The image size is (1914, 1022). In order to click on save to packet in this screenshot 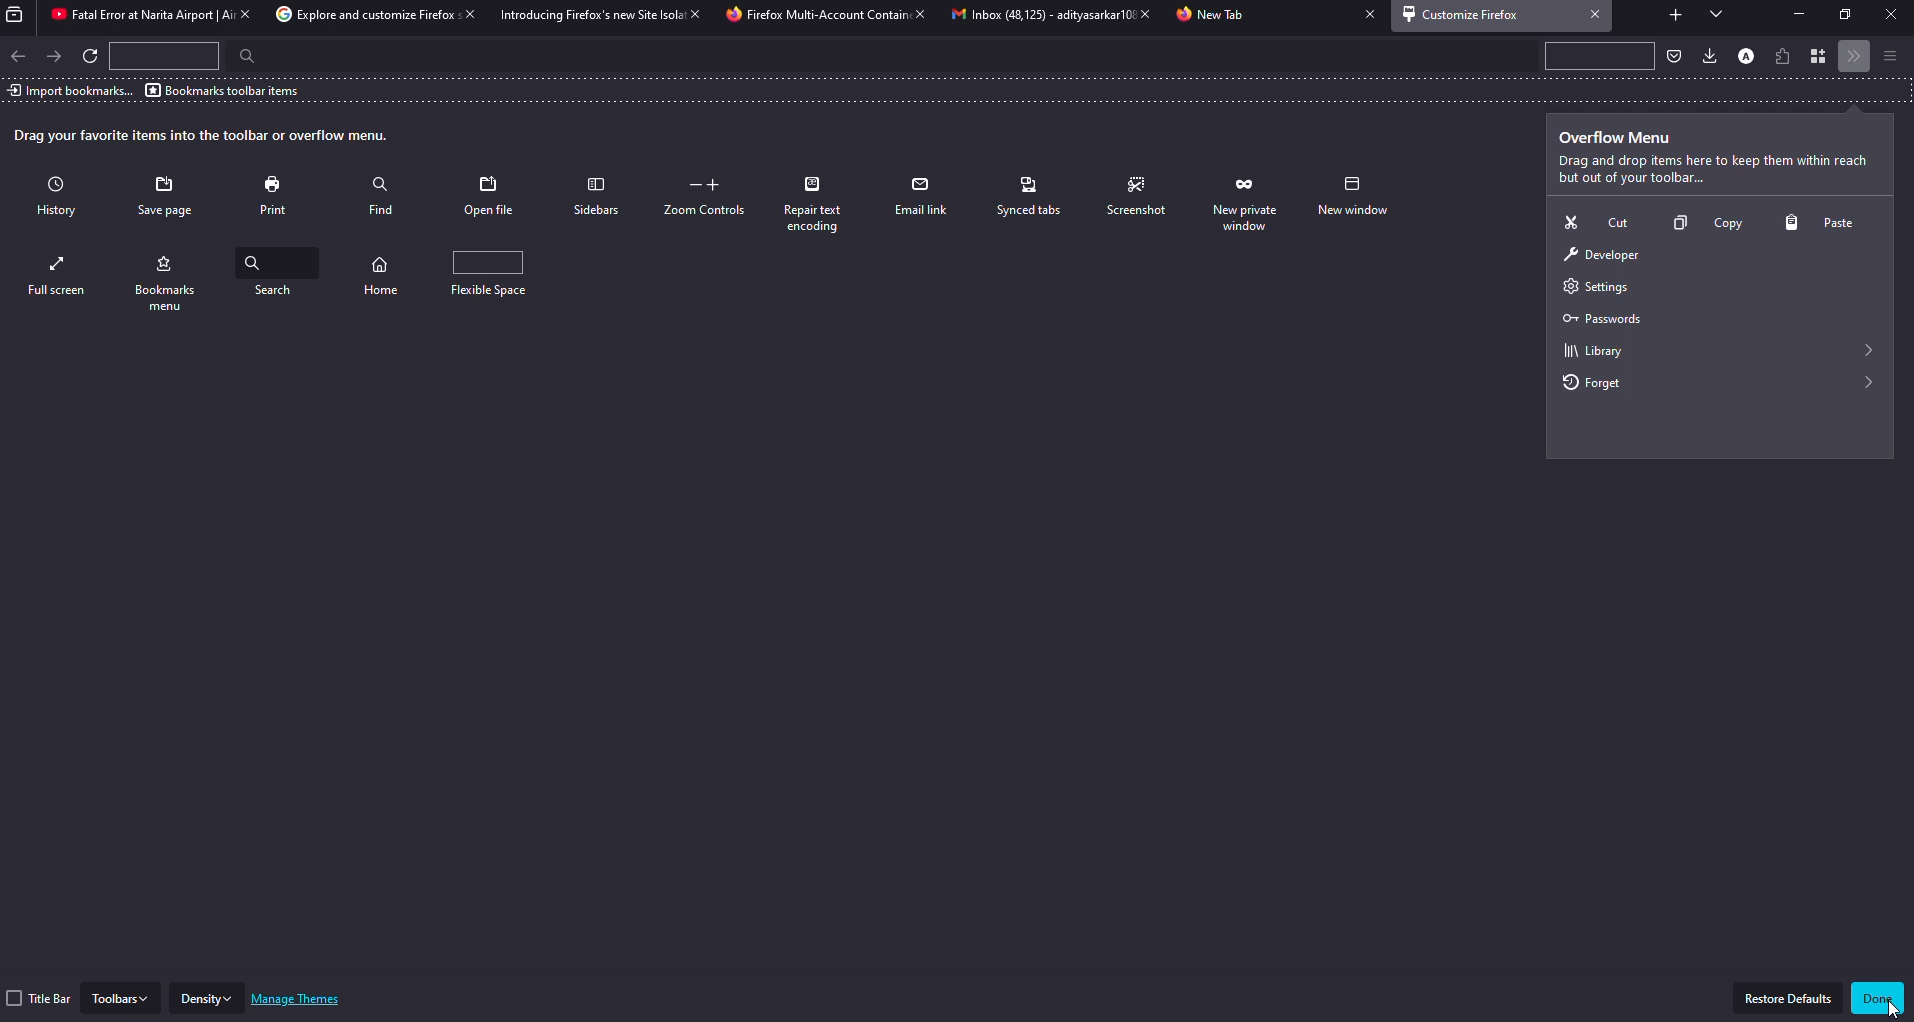, I will do `click(1673, 55)`.